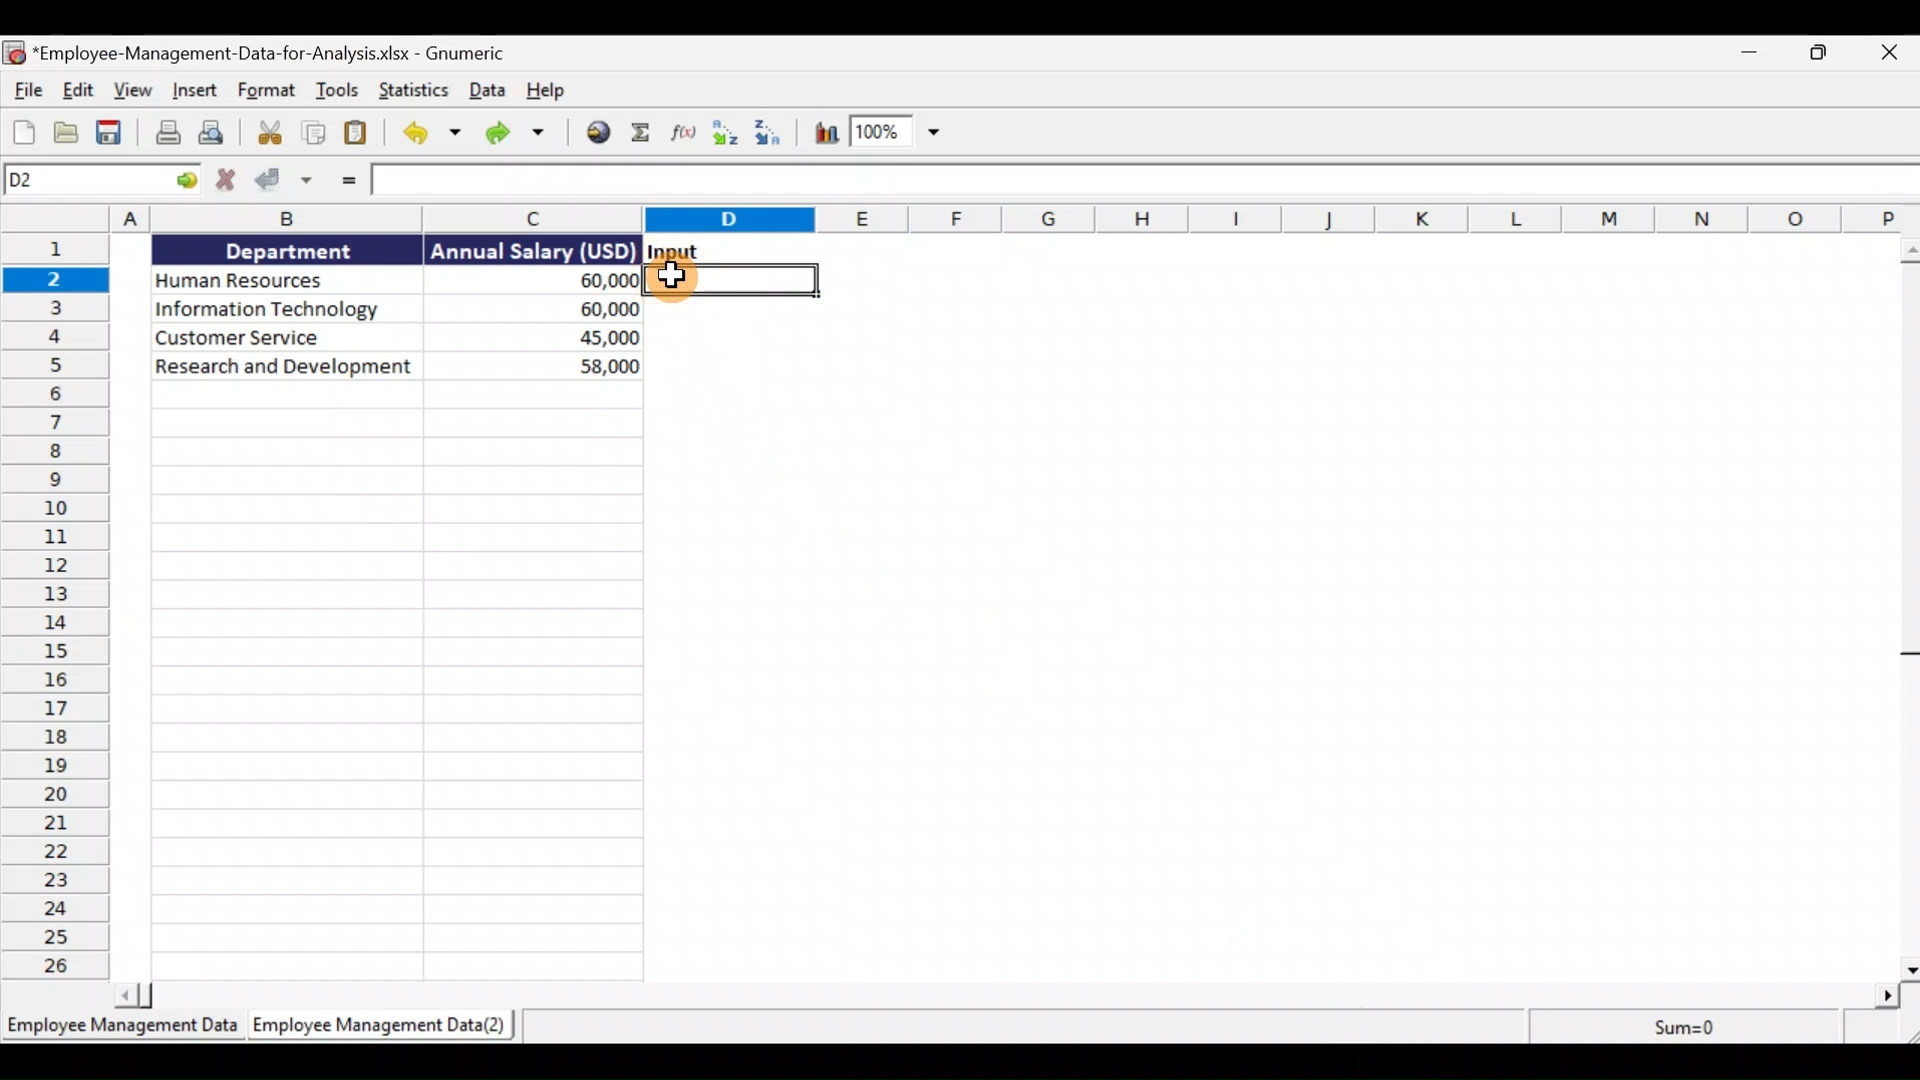 This screenshot has width=1920, height=1080. I want to click on Enter formula, so click(351, 184).